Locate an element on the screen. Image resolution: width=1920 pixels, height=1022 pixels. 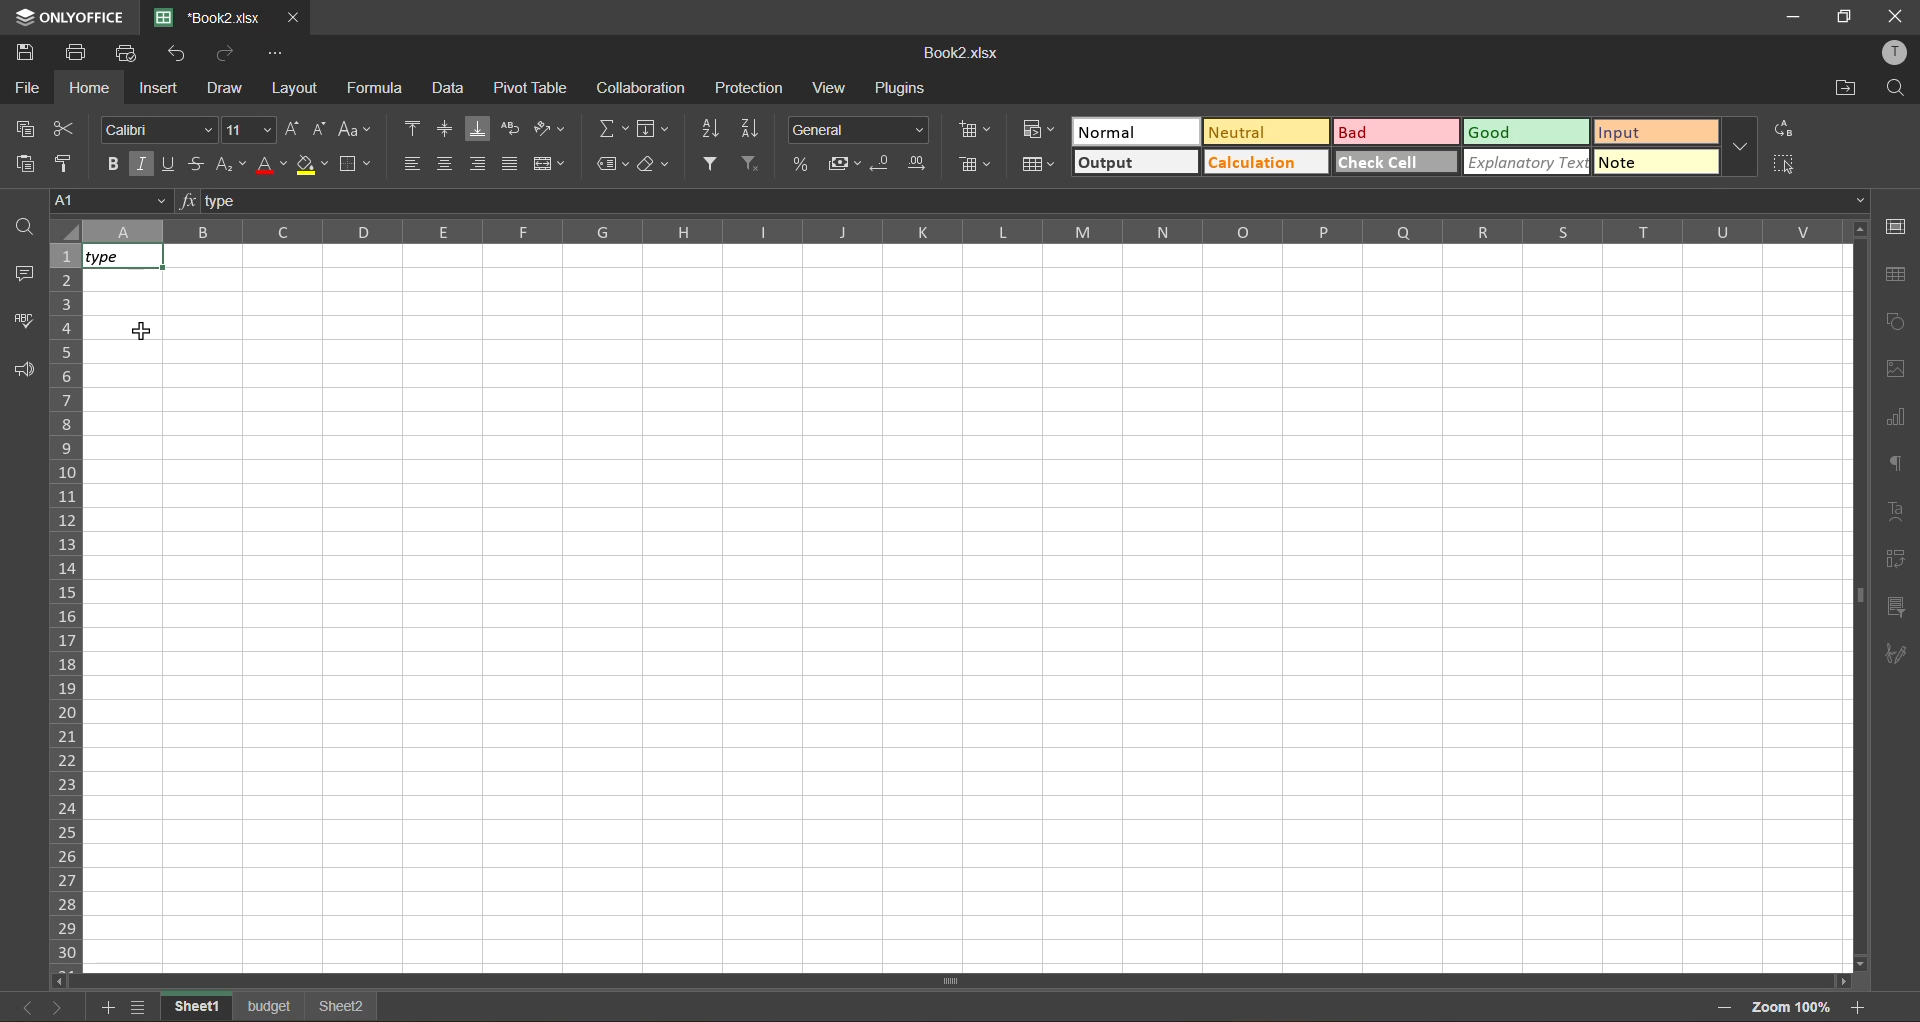
maximize is located at coordinates (1845, 18).